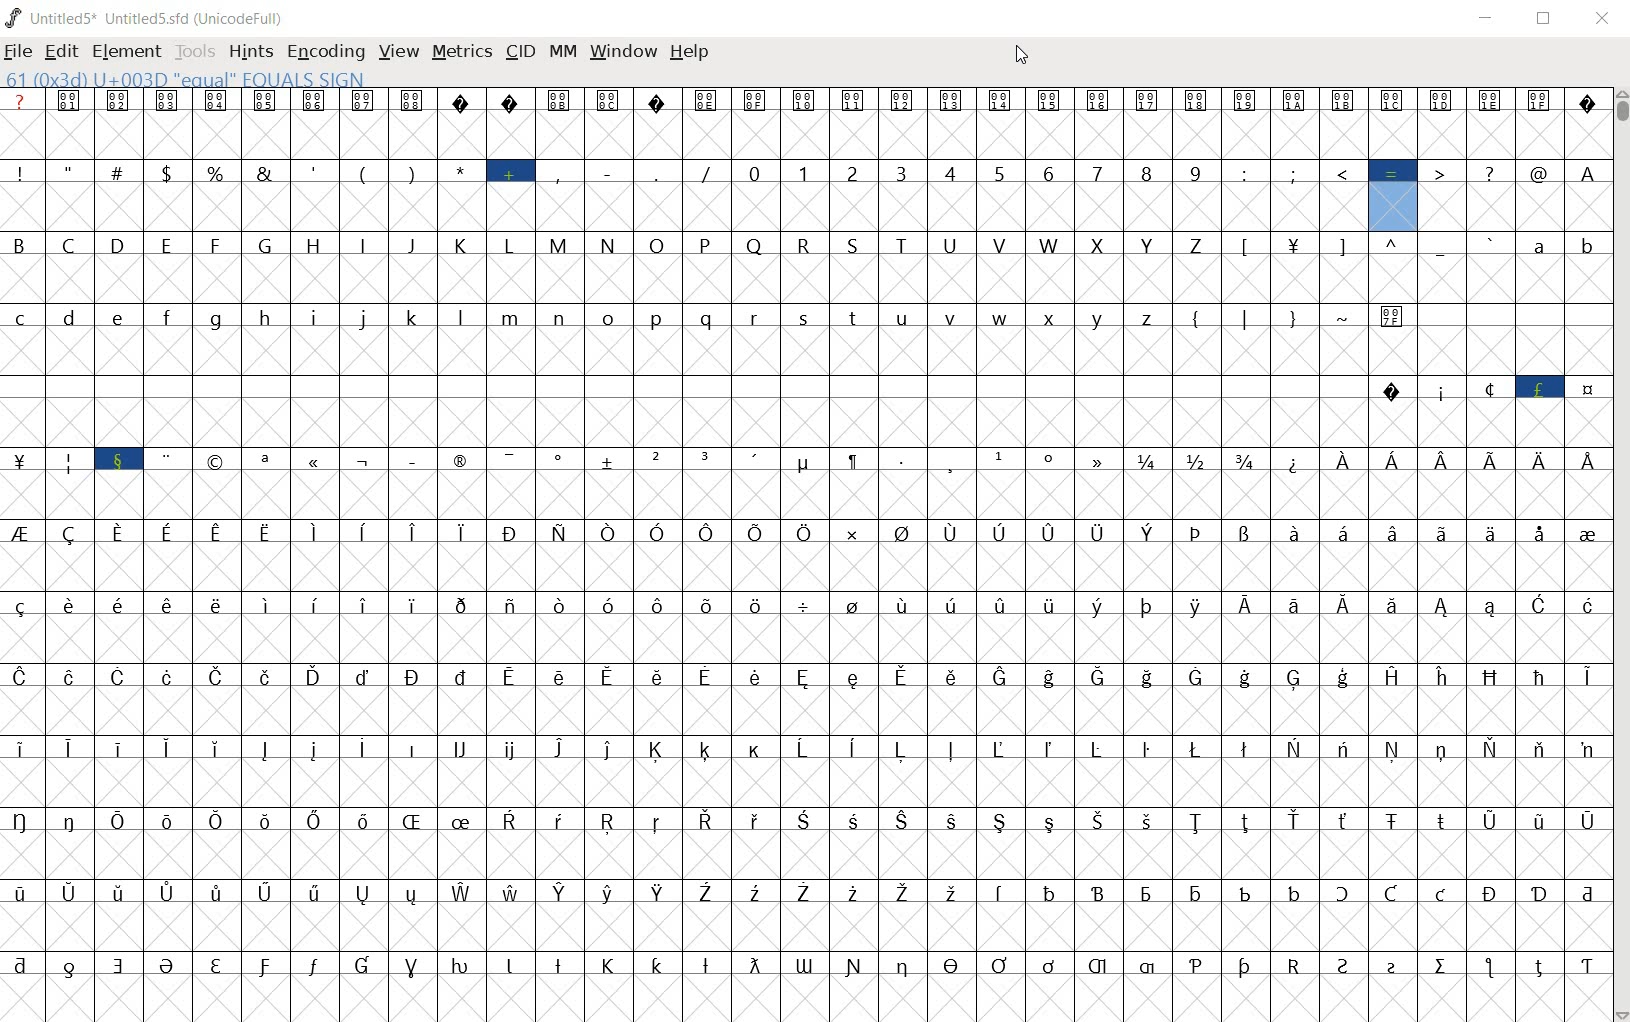 The image size is (1630, 1022). I want to click on glyphs, so click(804, 540).